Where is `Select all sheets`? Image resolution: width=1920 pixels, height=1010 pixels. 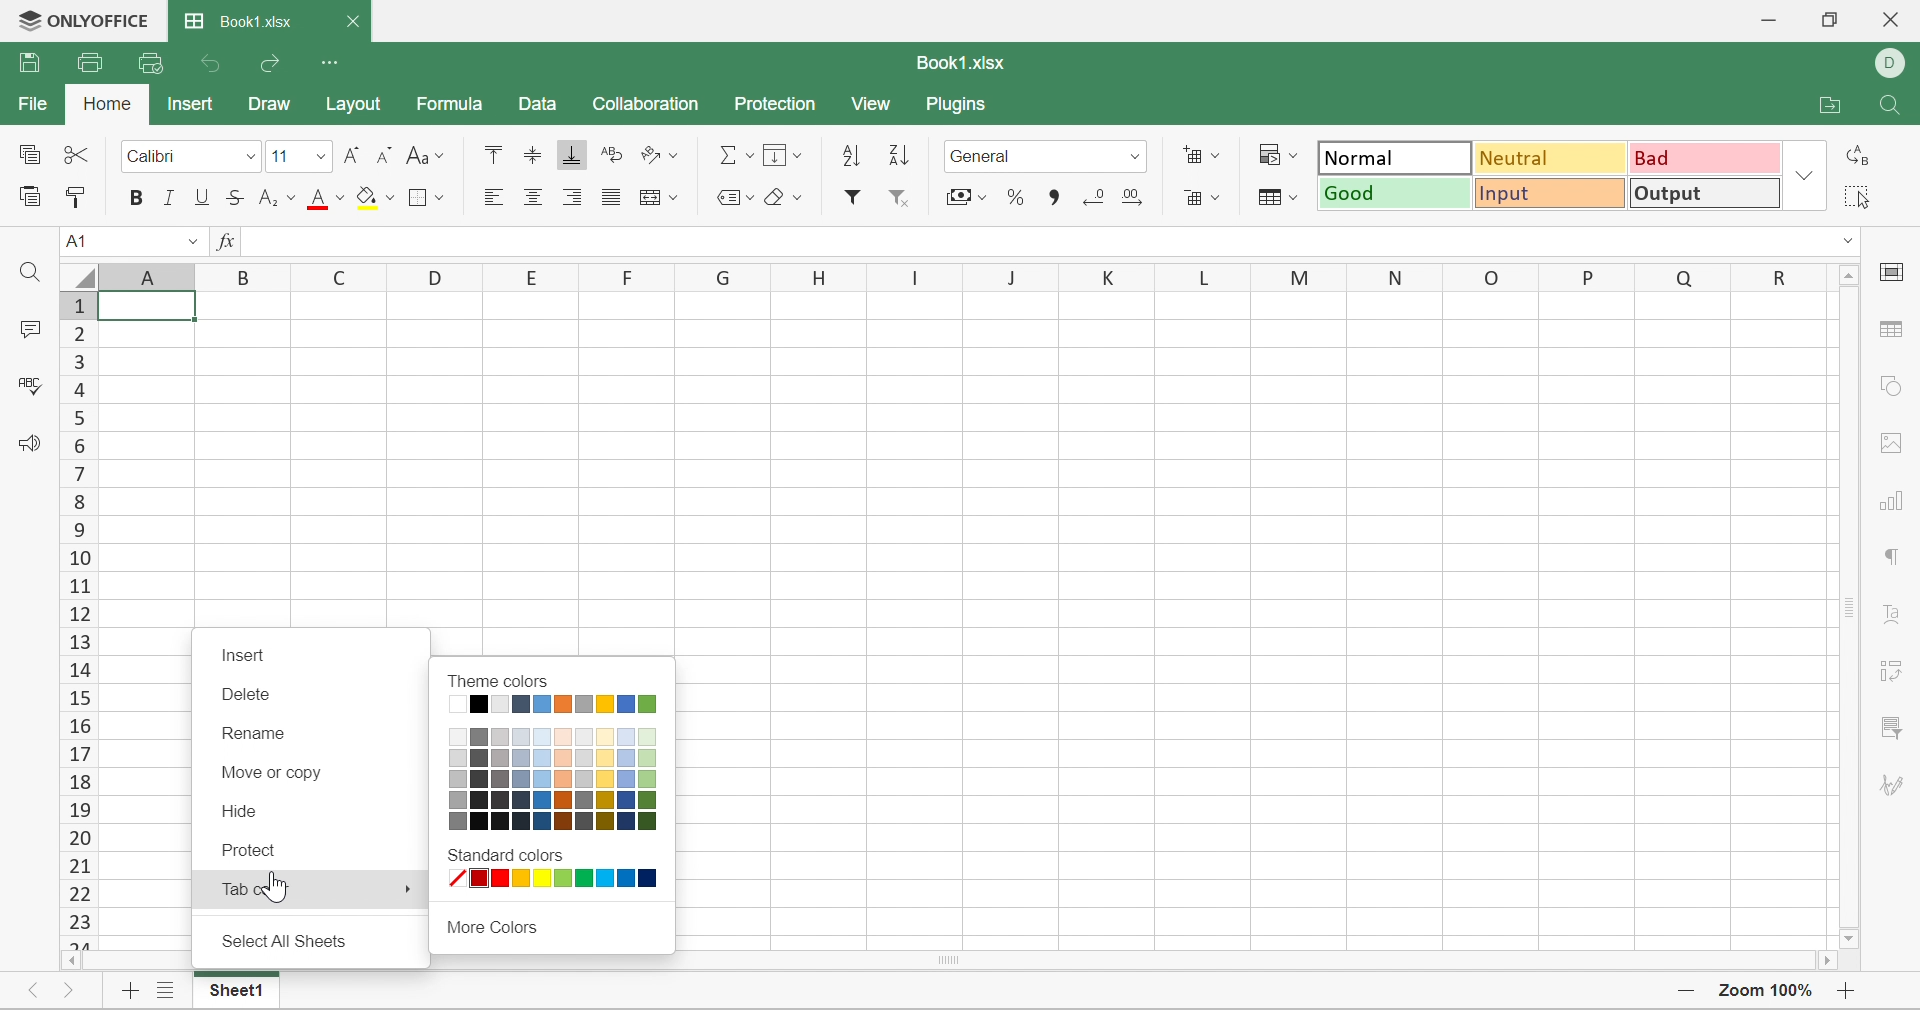 Select all sheets is located at coordinates (289, 941).